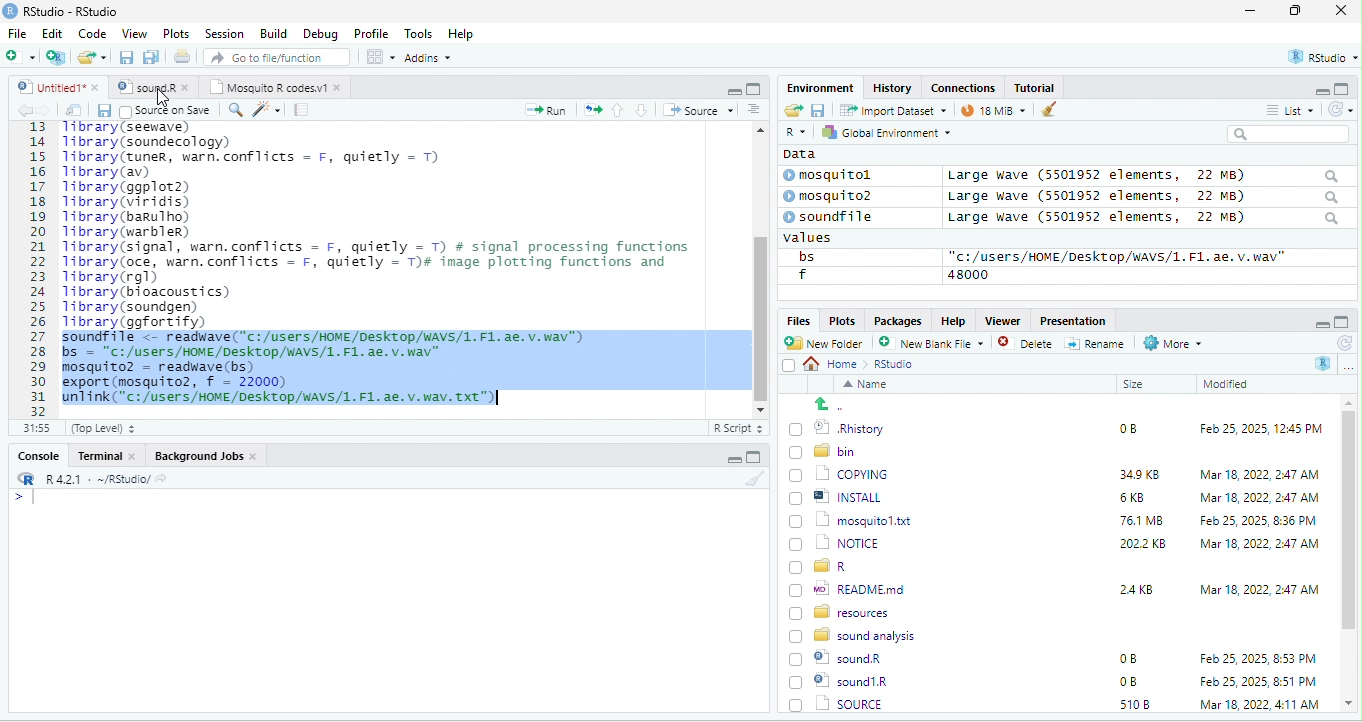 The width and height of the screenshot is (1362, 722). I want to click on 1302 KB, so click(1145, 704).